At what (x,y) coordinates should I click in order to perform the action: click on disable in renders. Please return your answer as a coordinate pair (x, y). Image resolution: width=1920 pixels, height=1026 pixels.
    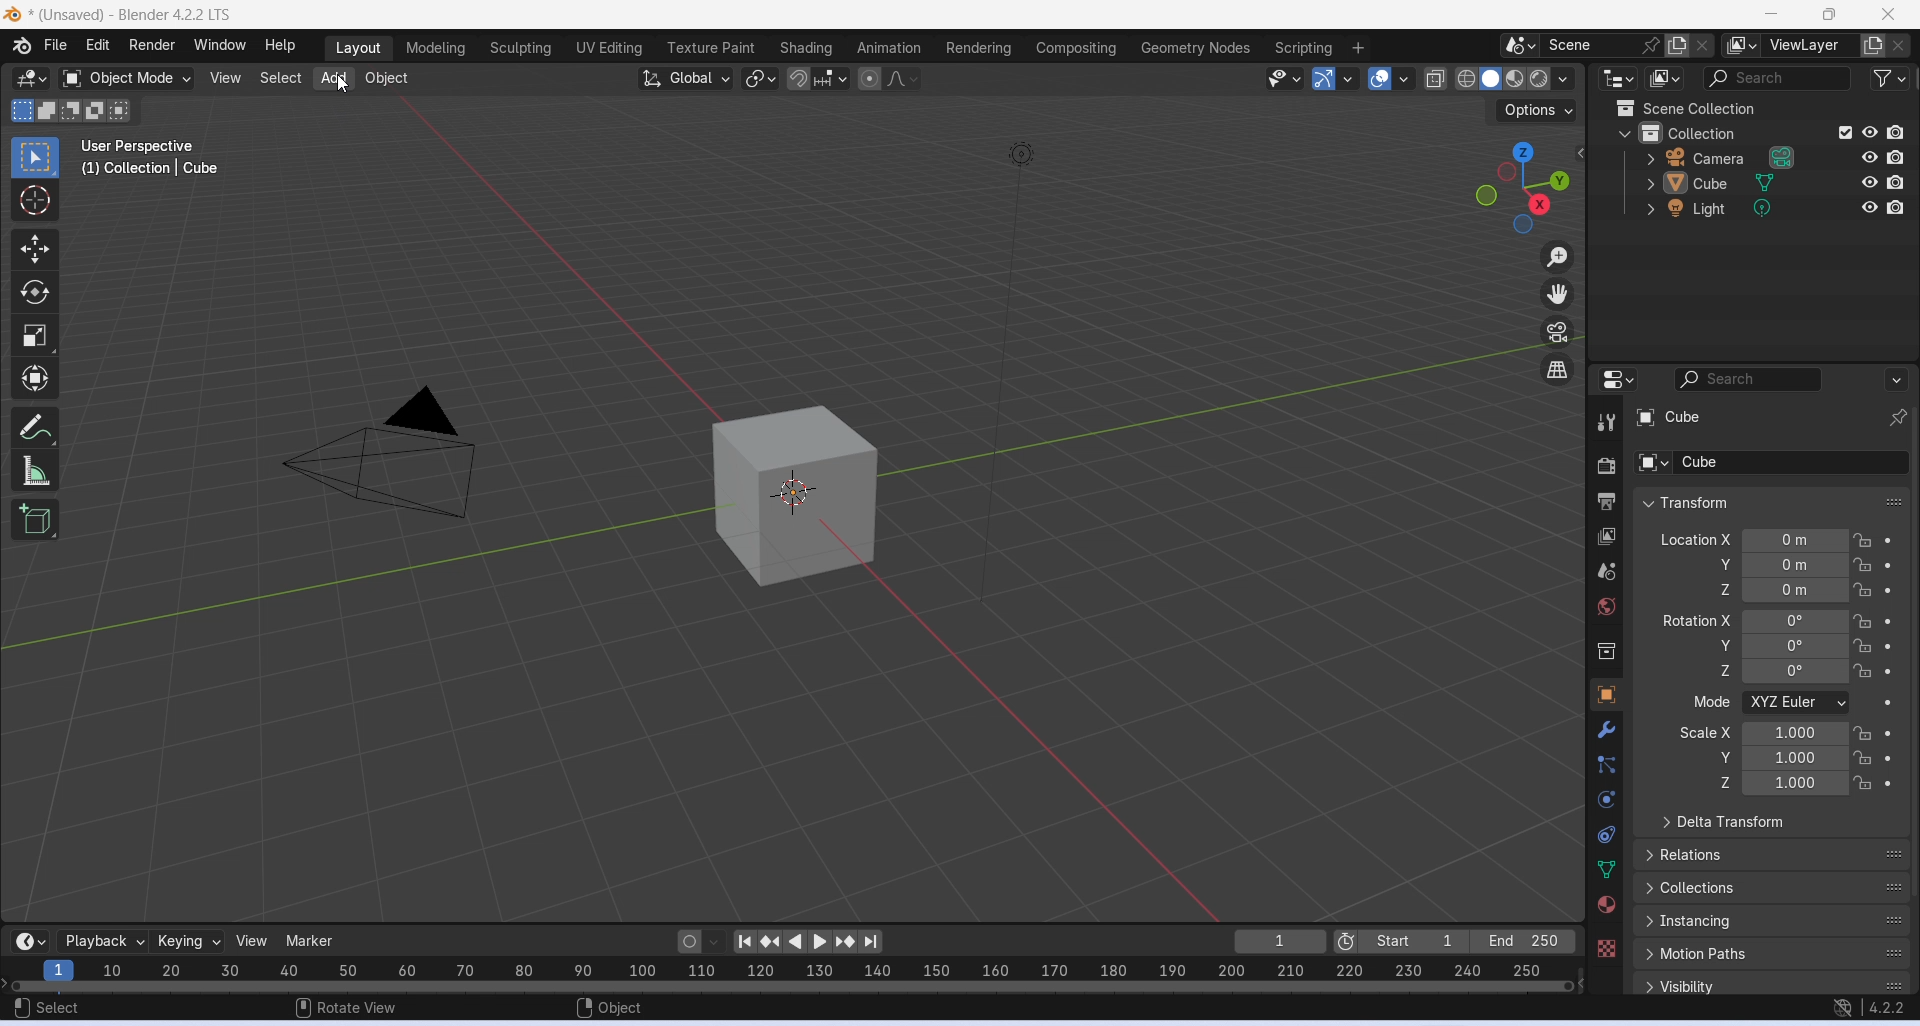
    Looking at the image, I should click on (1896, 206).